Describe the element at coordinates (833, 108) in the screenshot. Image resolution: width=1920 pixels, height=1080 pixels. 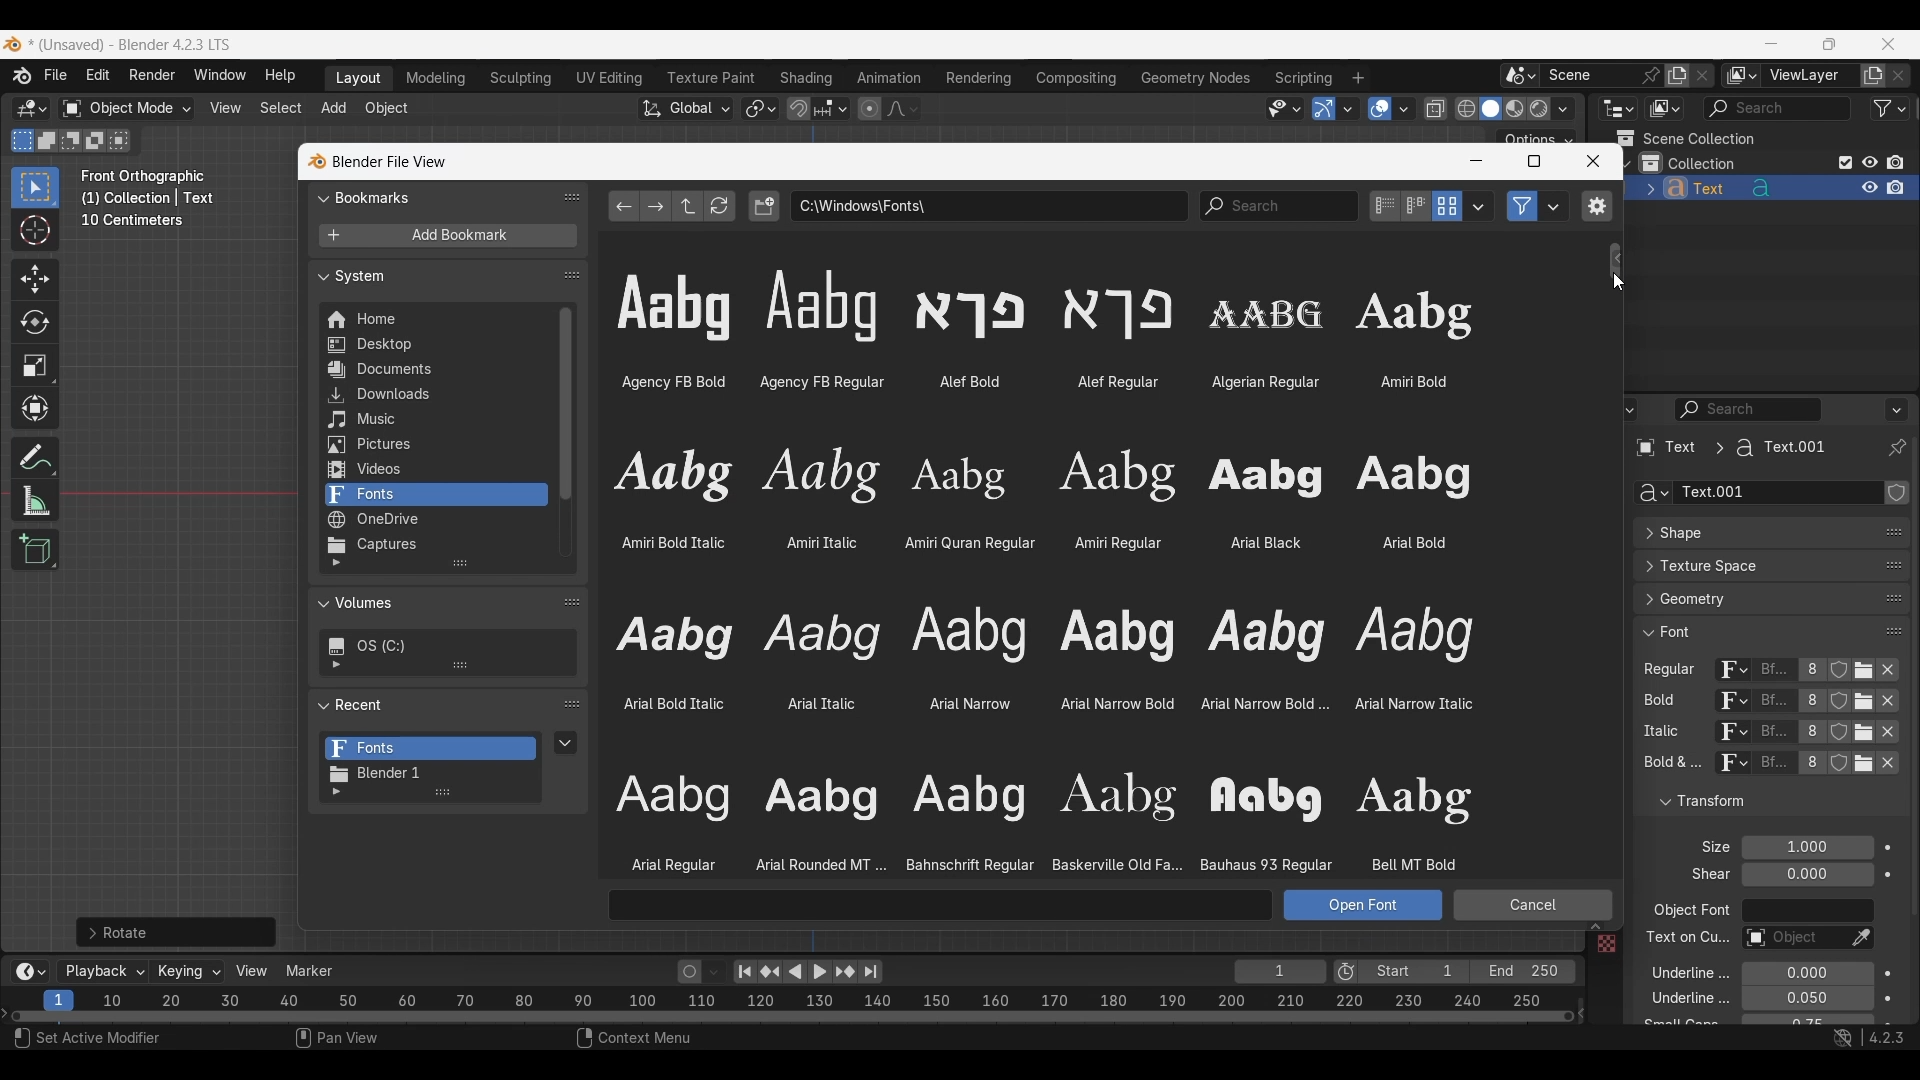
I see `Snapping options` at that location.